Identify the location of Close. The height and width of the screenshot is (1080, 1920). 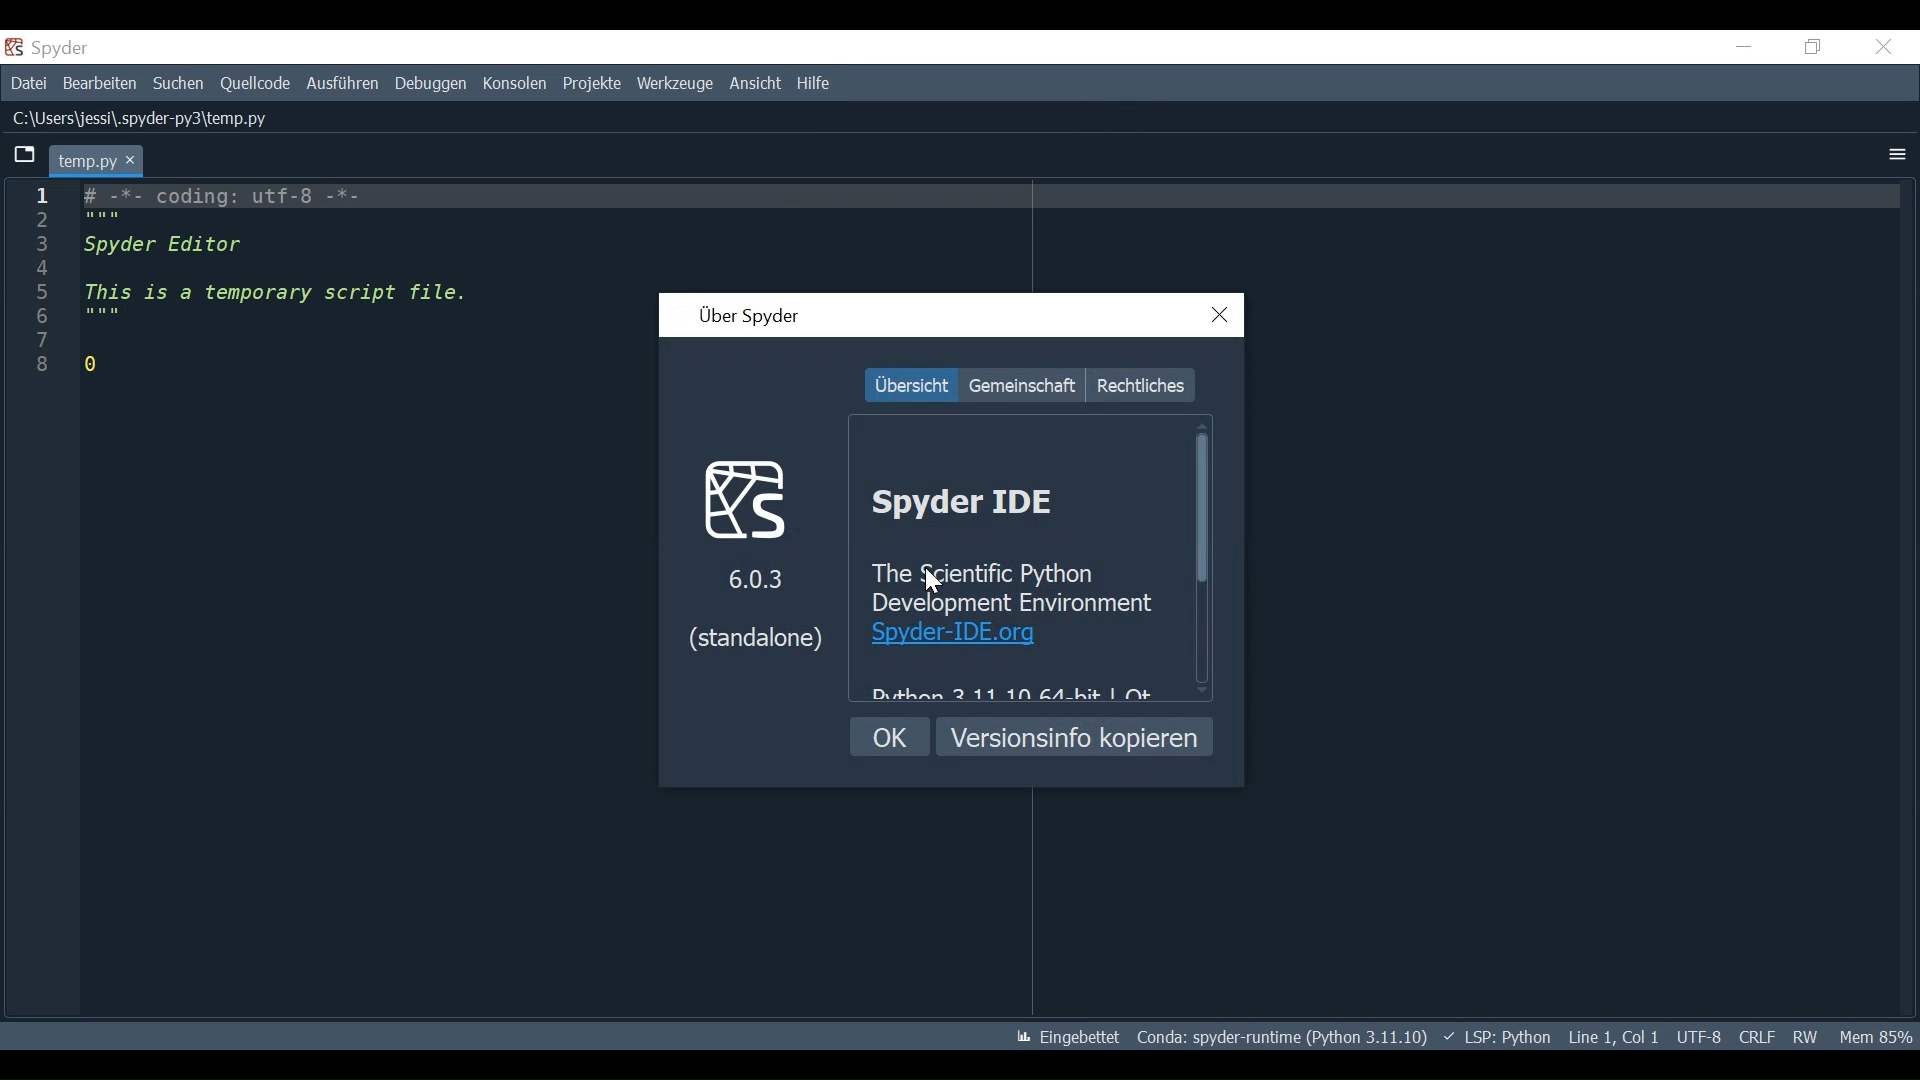
(1222, 314).